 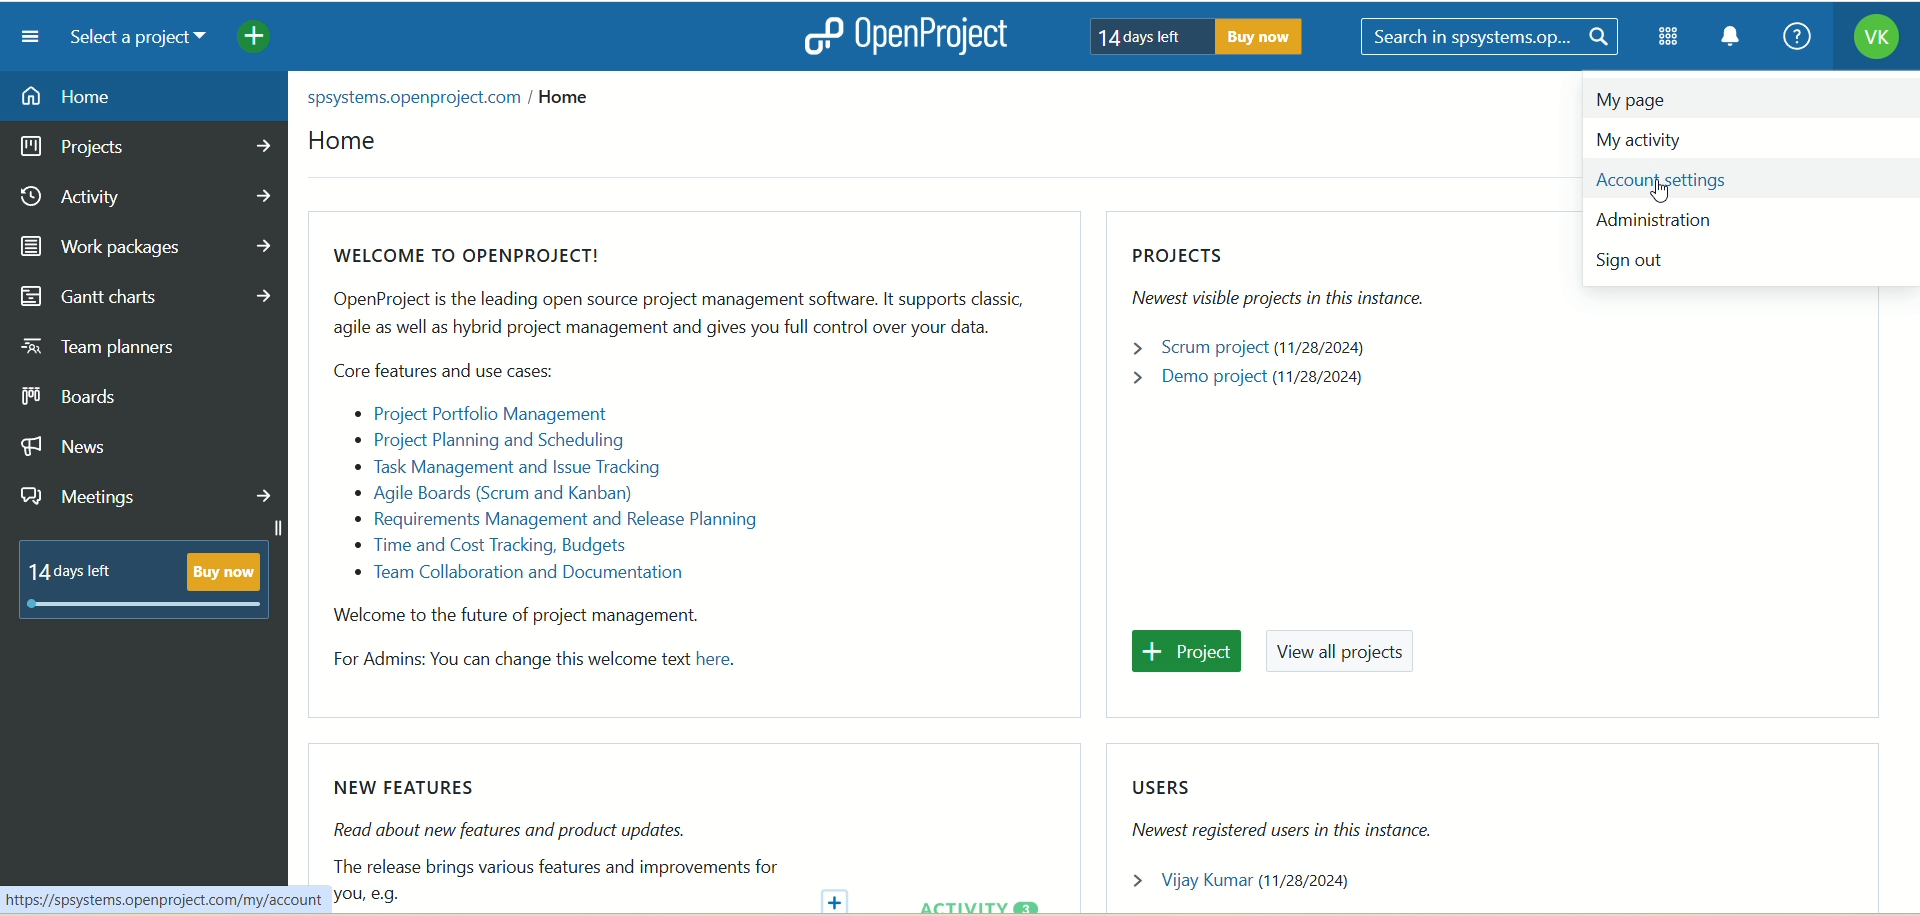 I want to click on activity, so click(x=145, y=198).